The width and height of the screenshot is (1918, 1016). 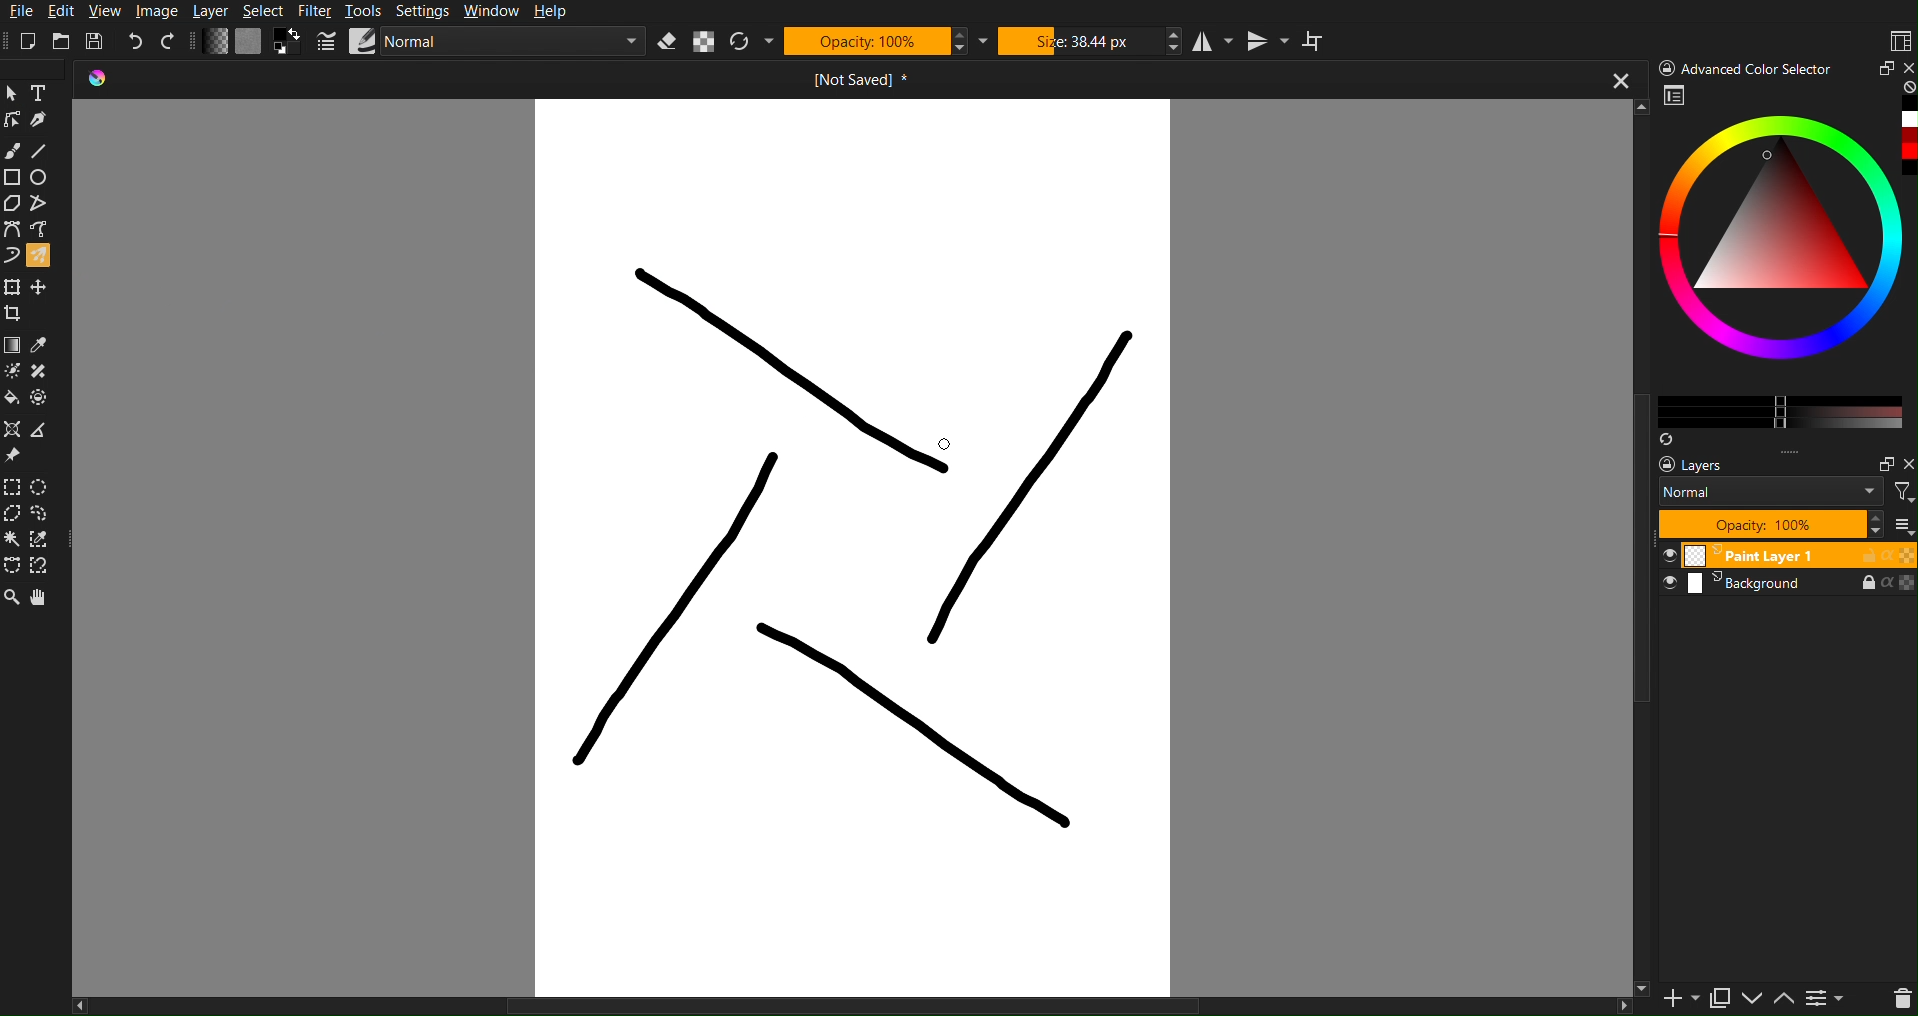 I want to click on Select, so click(x=267, y=12).